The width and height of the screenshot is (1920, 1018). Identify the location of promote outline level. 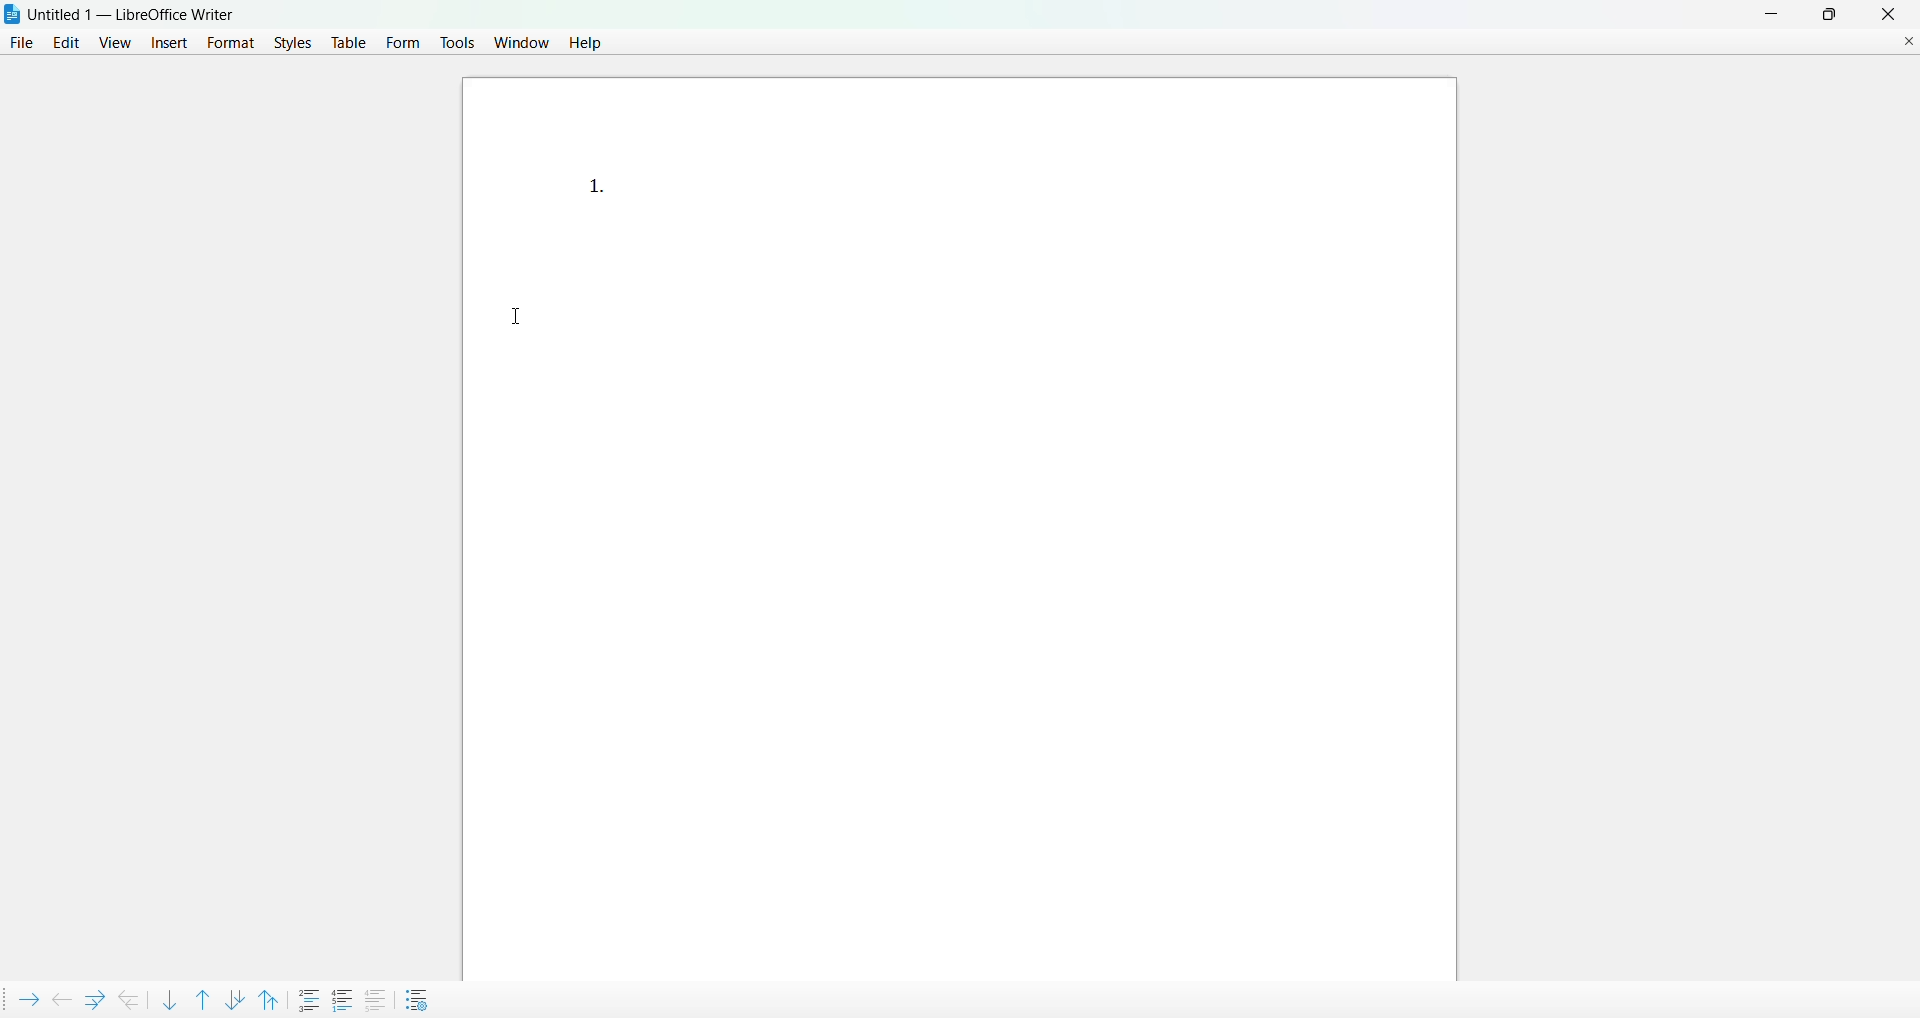
(58, 997).